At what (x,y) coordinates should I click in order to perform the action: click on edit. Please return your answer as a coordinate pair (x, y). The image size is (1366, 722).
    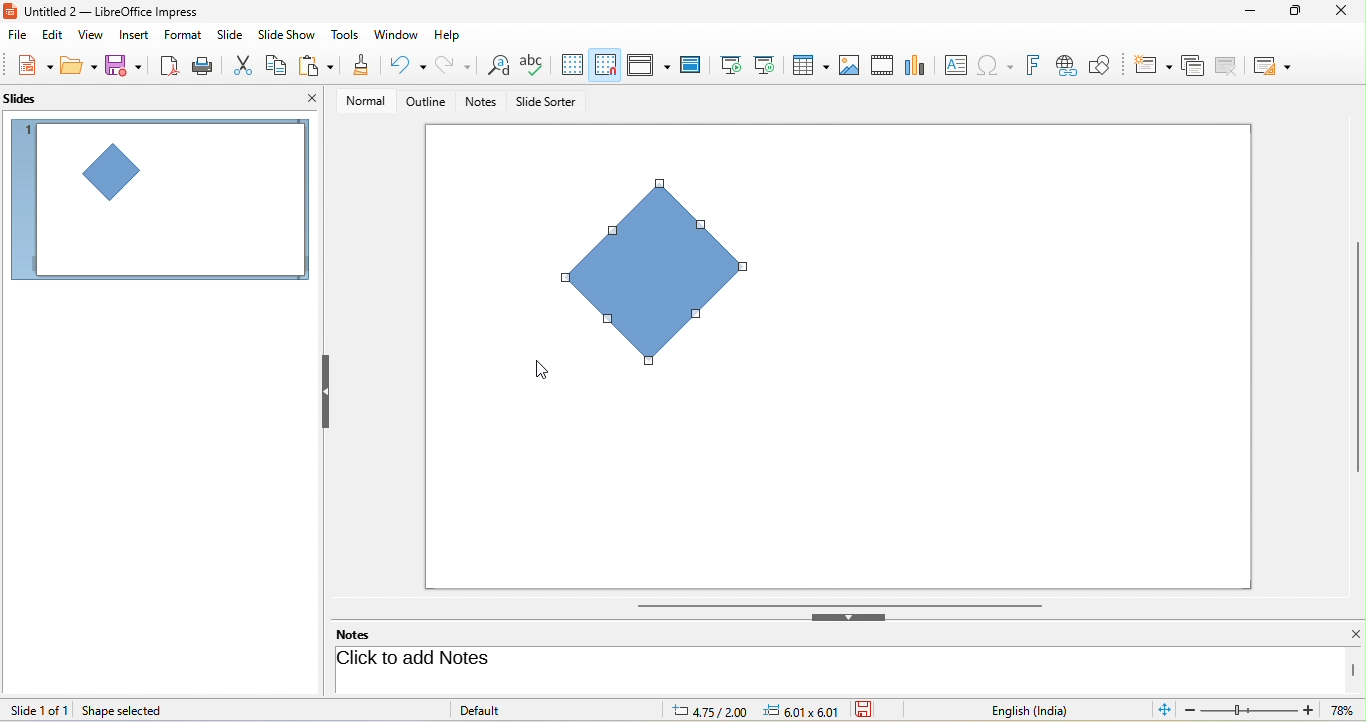
    Looking at the image, I should click on (51, 36).